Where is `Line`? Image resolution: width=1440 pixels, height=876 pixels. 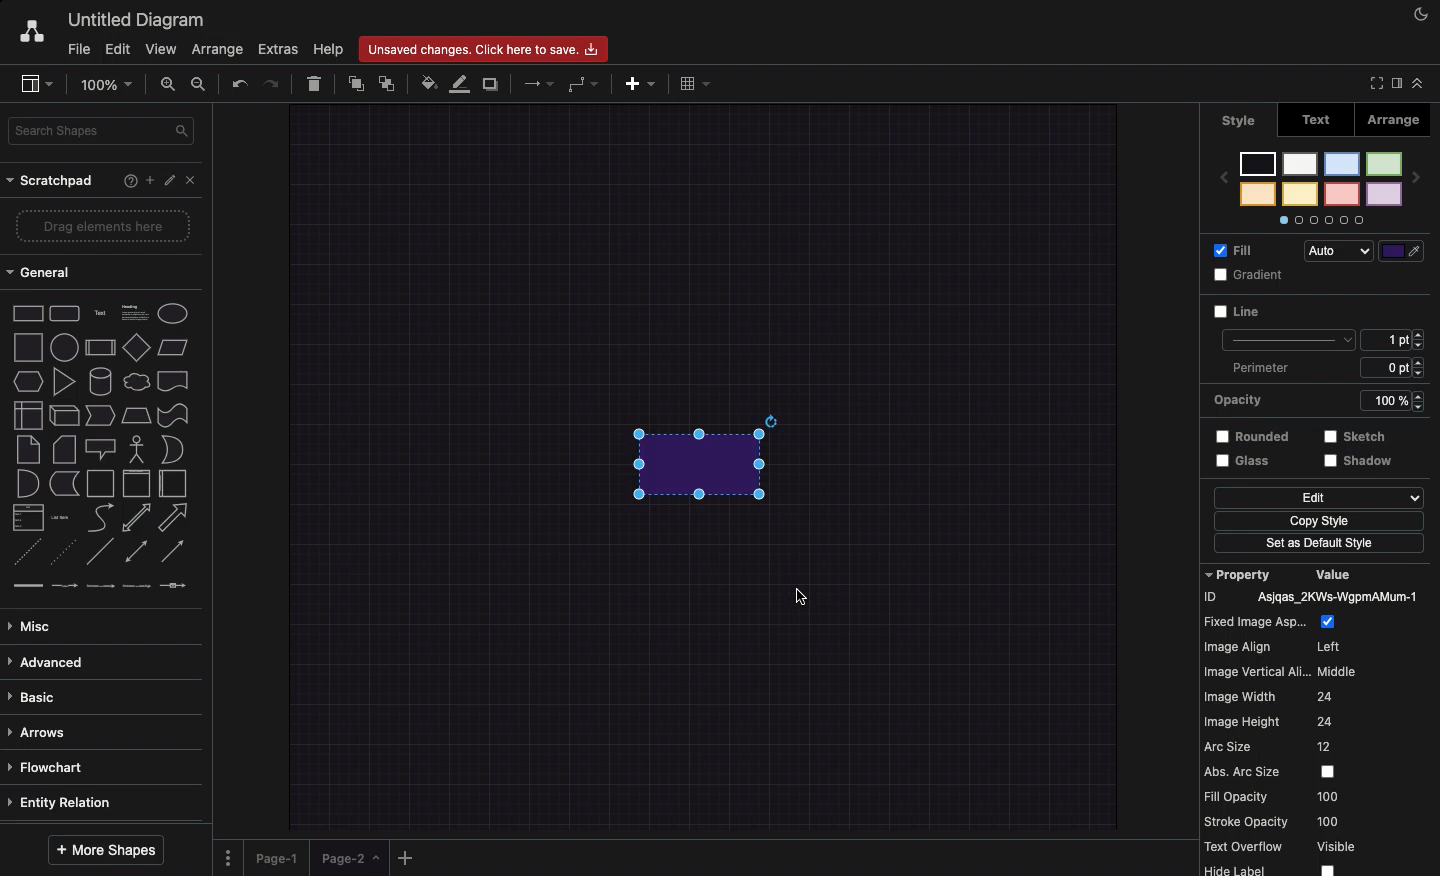 Line is located at coordinates (1282, 325).